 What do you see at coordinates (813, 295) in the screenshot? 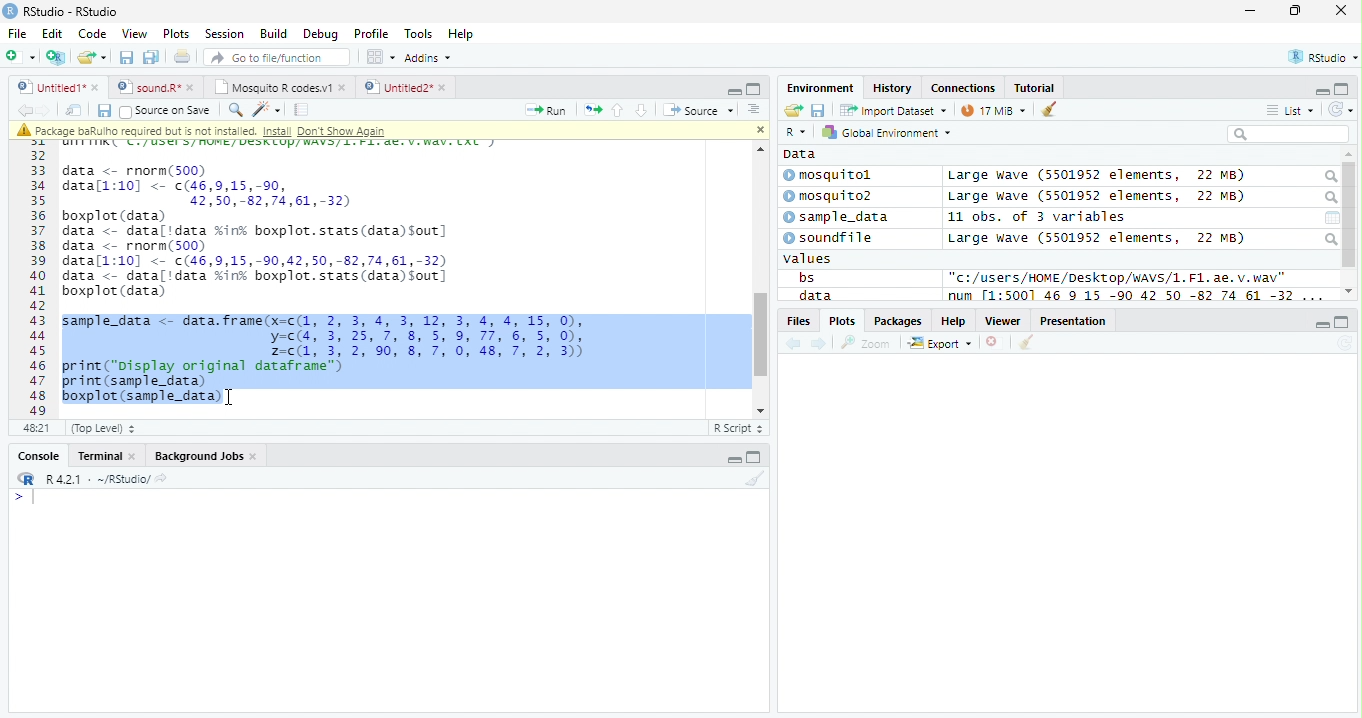
I see `data` at bounding box center [813, 295].